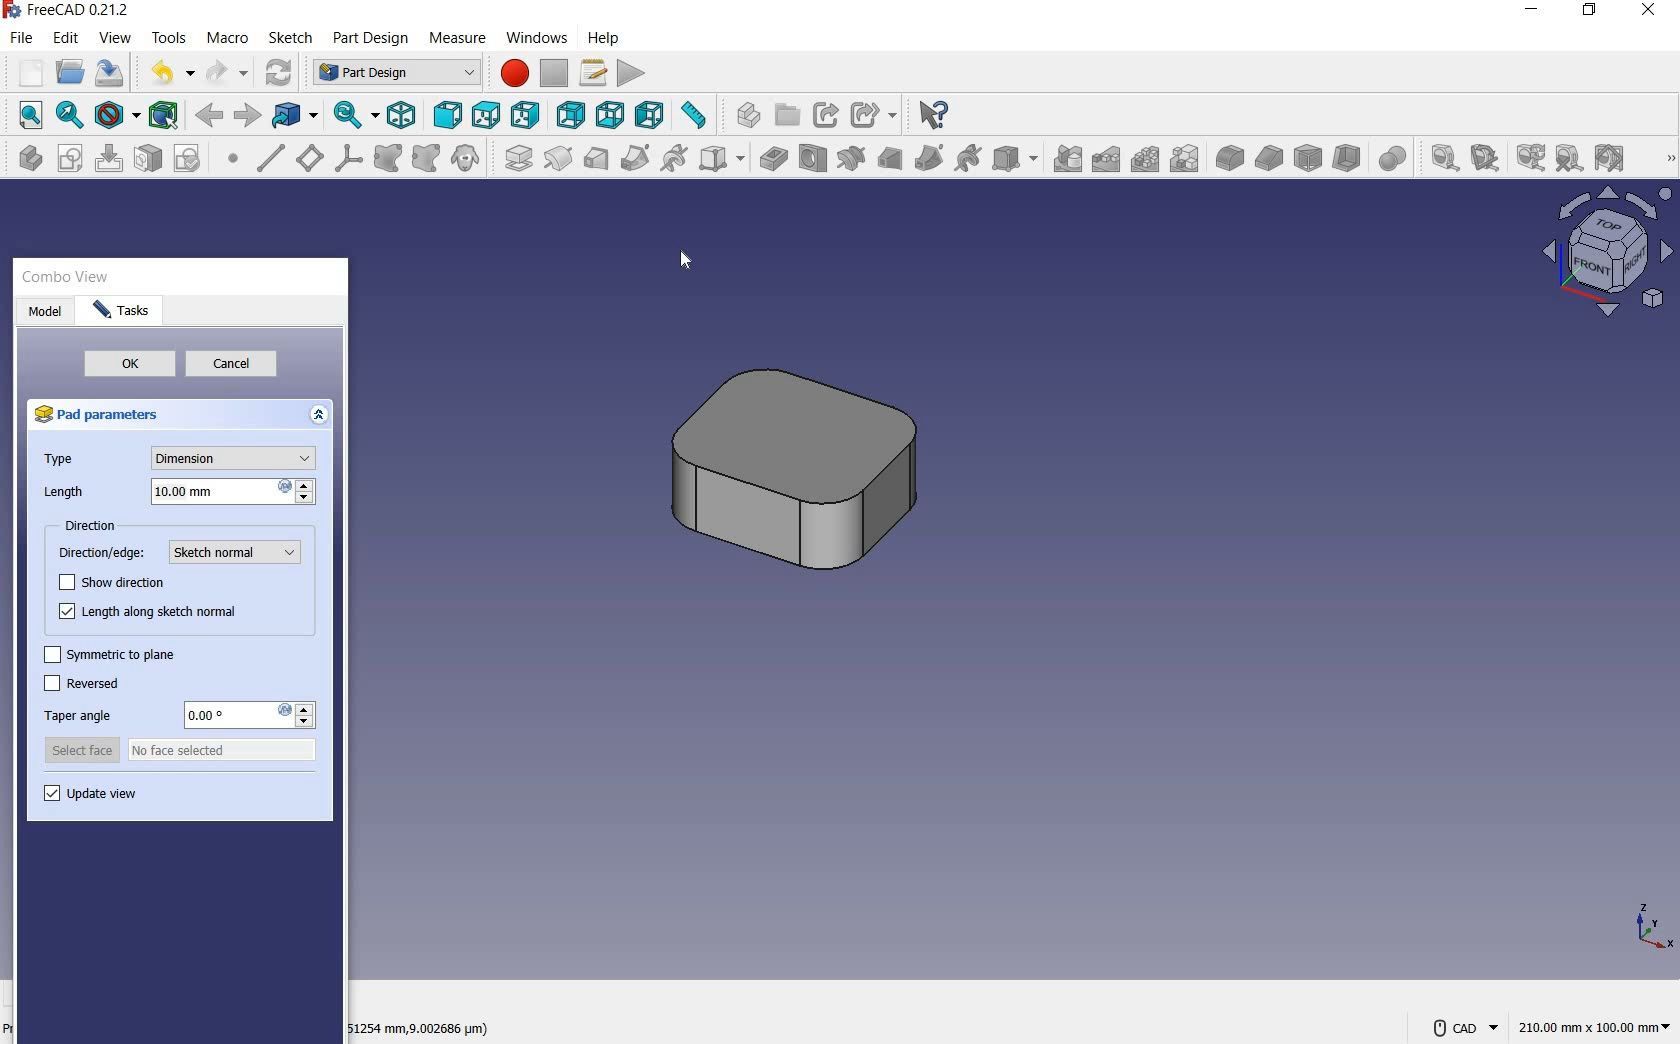 The height and width of the screenshot is (1044, 1680). What do you see at coordinates (634, 159) in the screenshot?
I see `additive pipe` at bounding box center [634, 159].